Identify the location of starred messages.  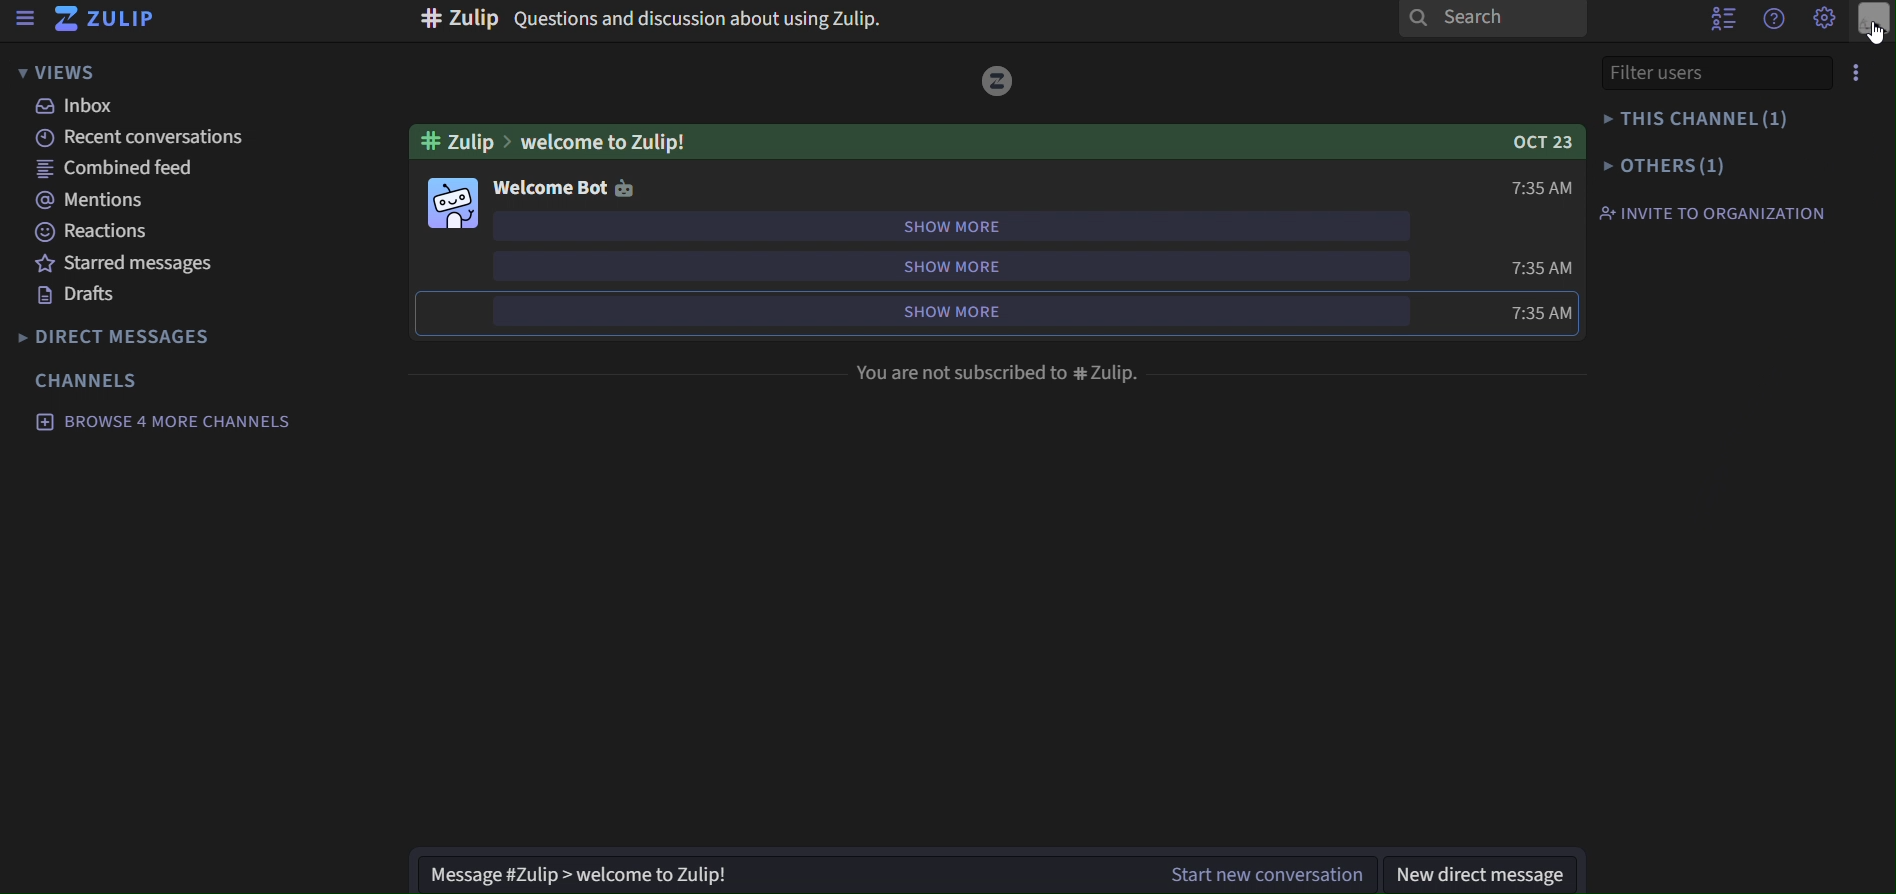
(143, 261).